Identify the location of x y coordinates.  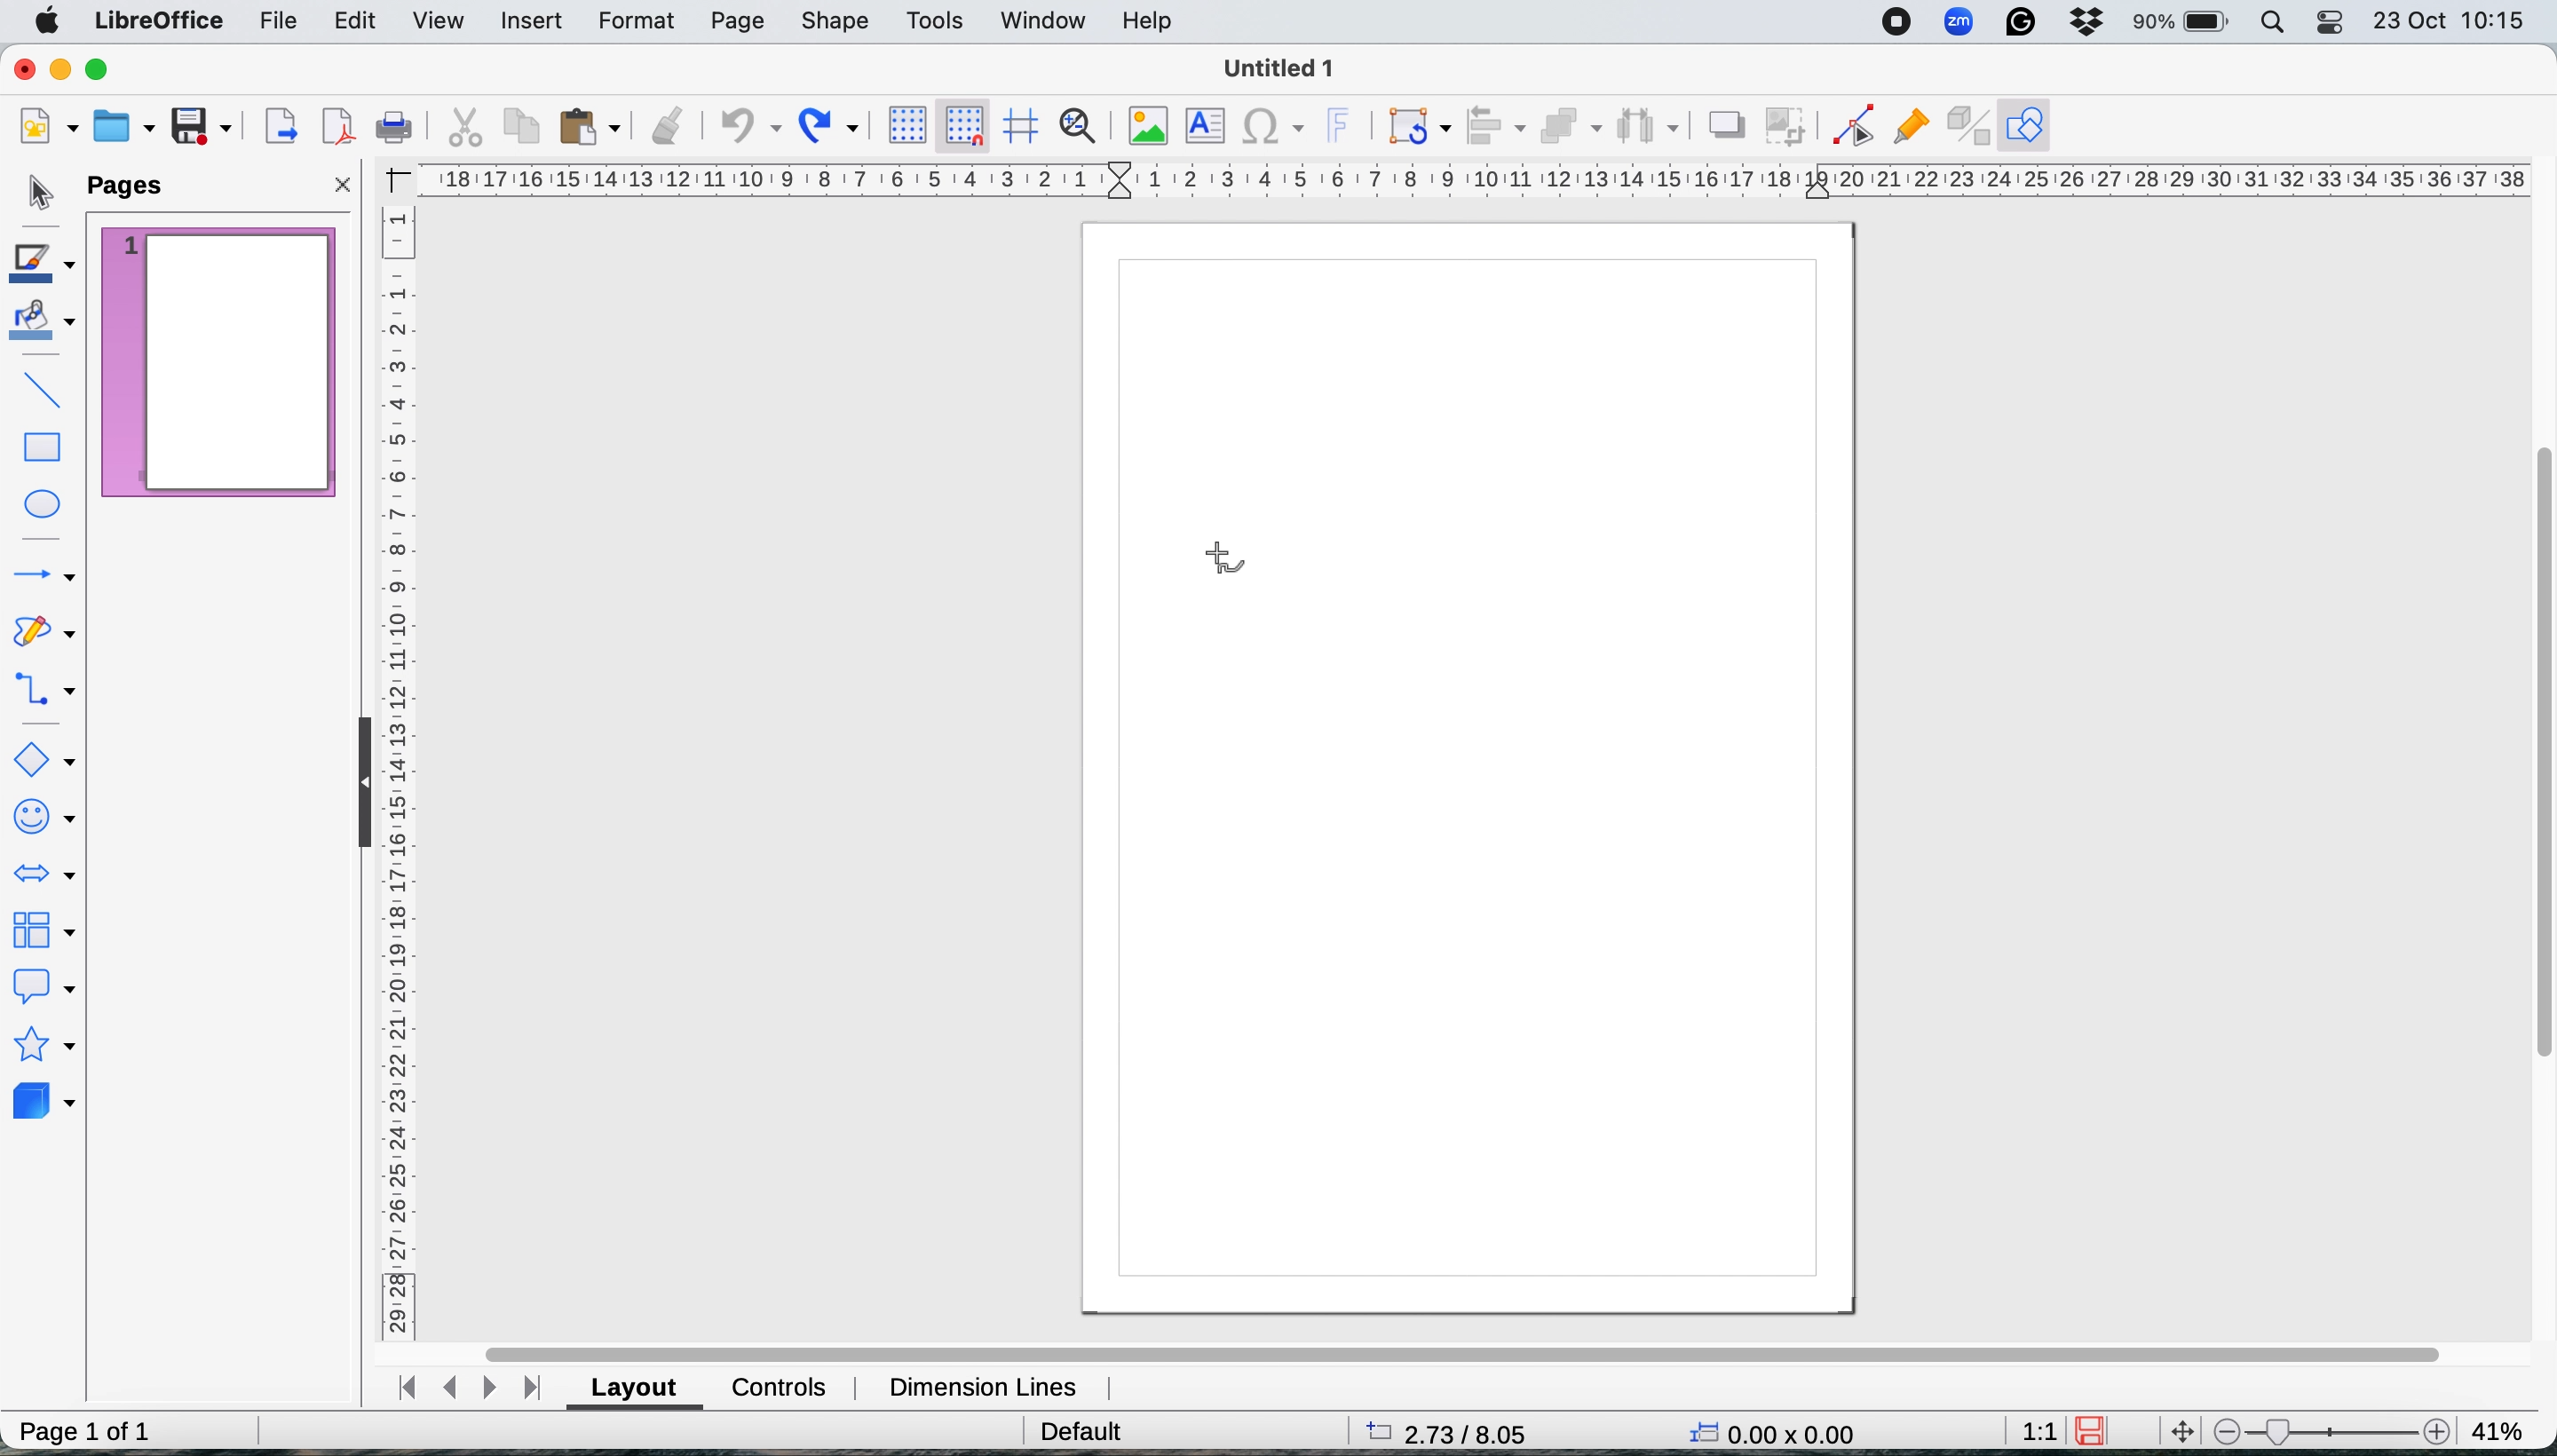
(1778, 1432).